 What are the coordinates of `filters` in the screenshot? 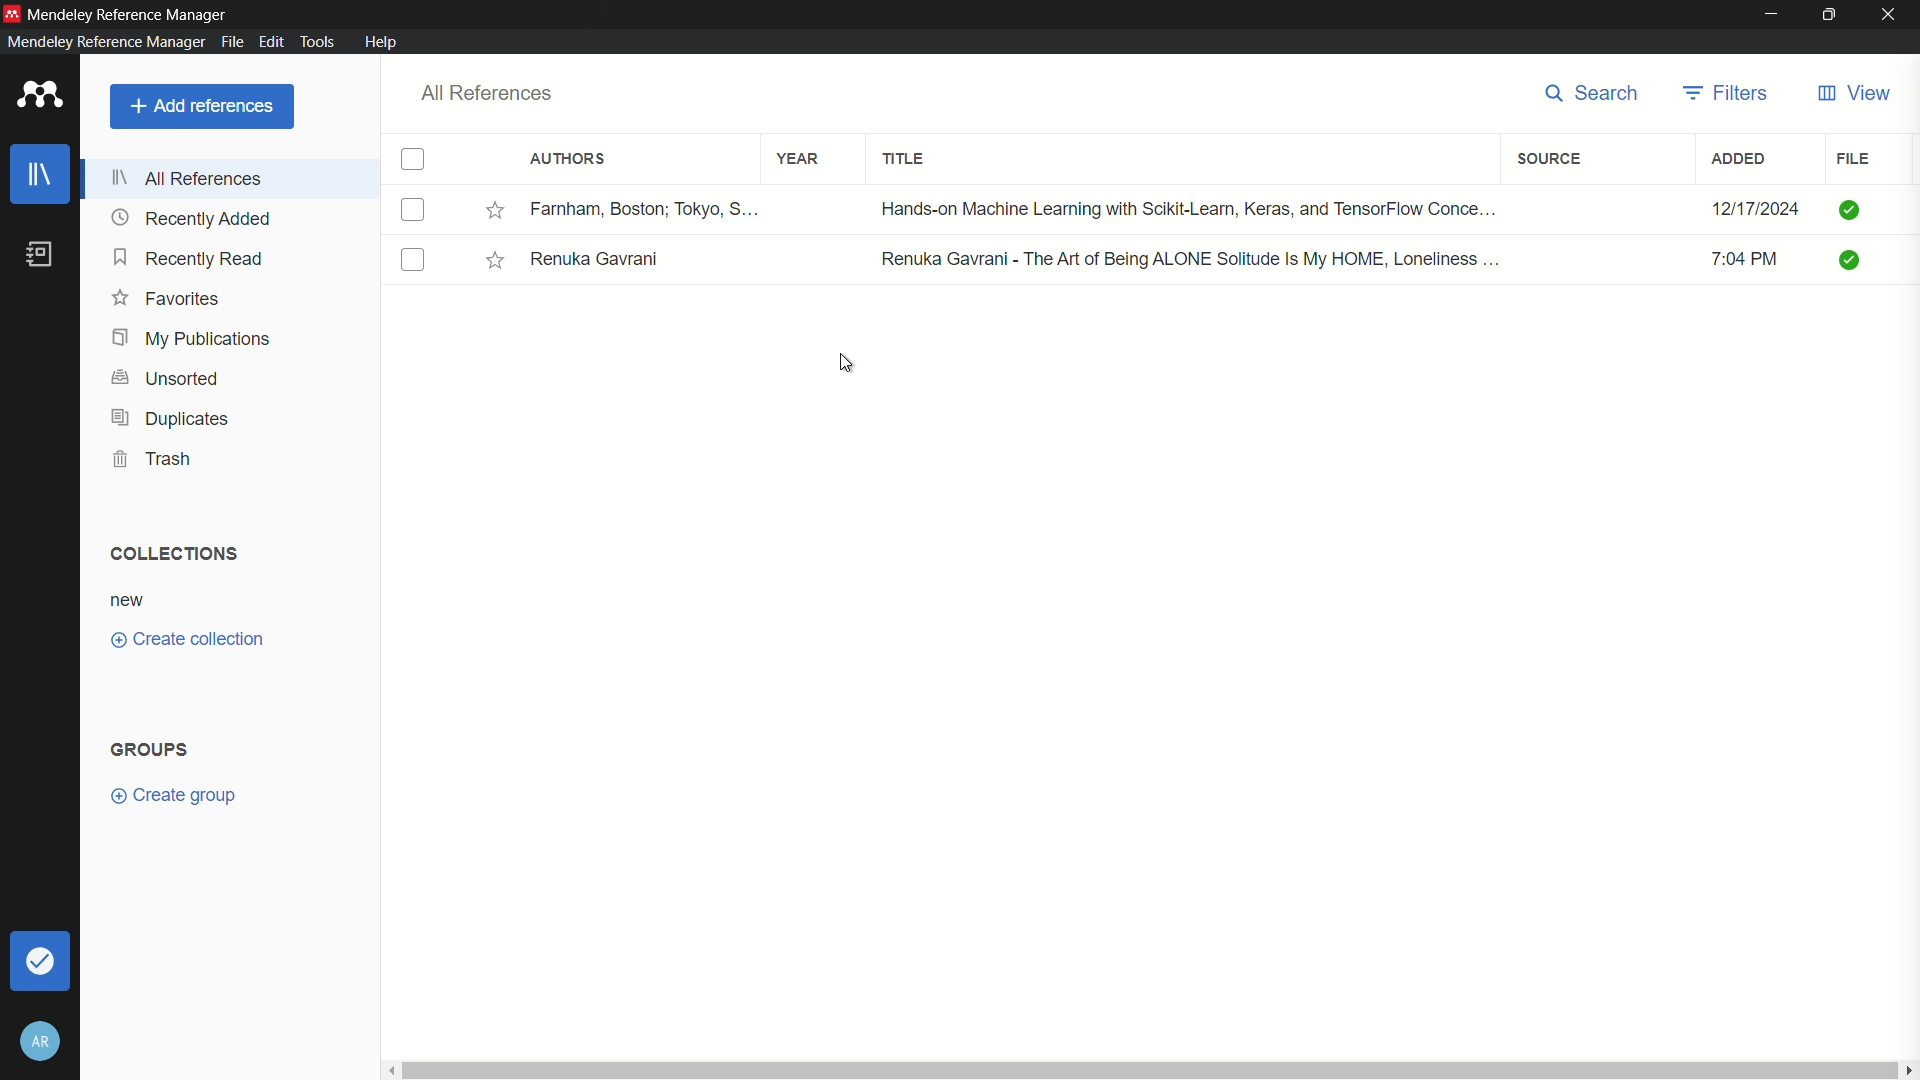 It's located at (1727, 93).